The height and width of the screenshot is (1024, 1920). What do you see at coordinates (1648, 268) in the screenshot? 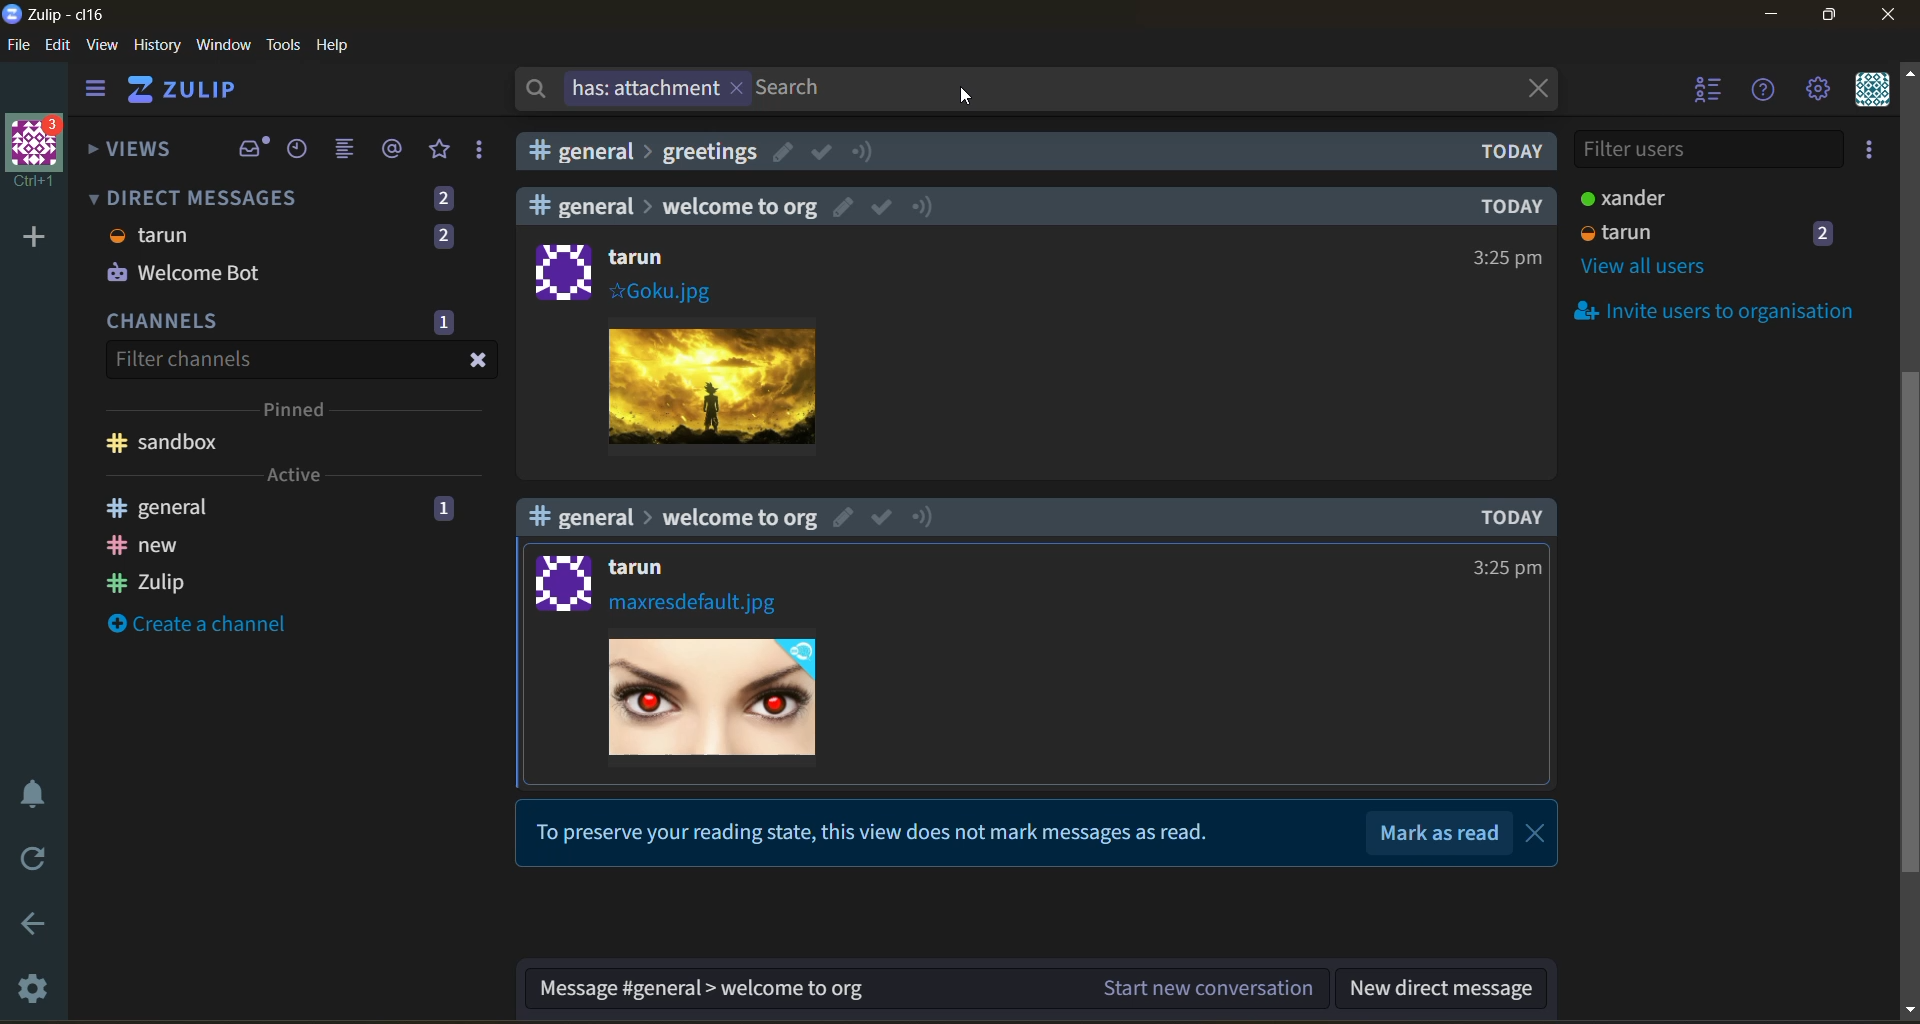
I see `view all users` at bounding box center [1648, 268].